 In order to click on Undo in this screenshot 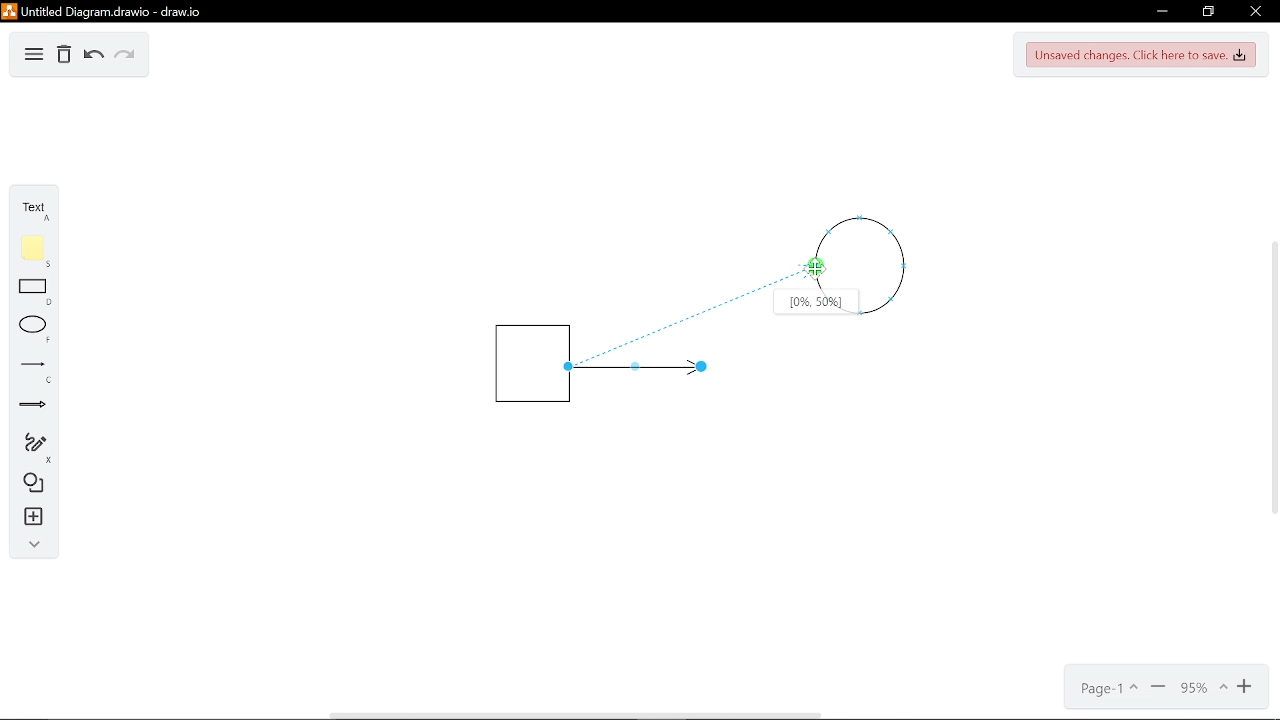, I will do `click(93, 55)`.